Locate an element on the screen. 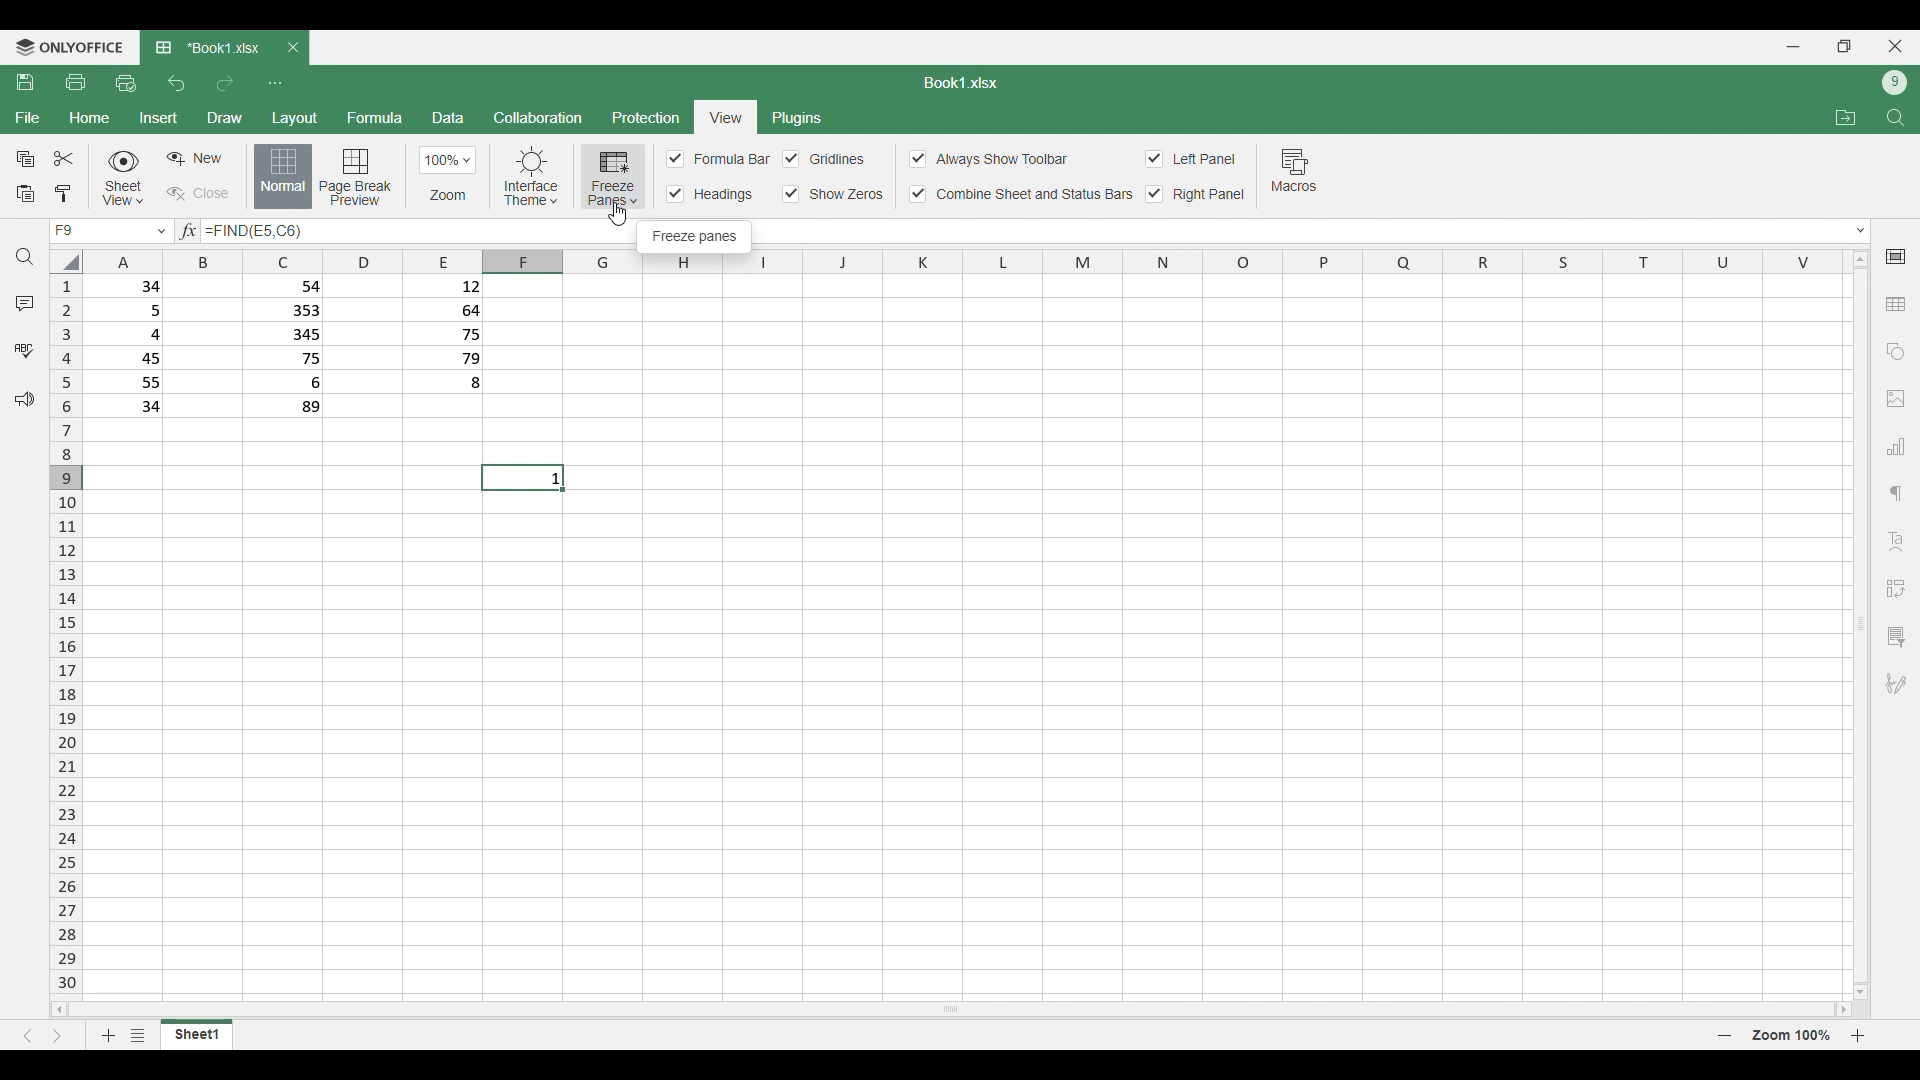 Image resolution: width=1920 pixels, height=1080 pixels. move down is located at coordinates (1862, 991).